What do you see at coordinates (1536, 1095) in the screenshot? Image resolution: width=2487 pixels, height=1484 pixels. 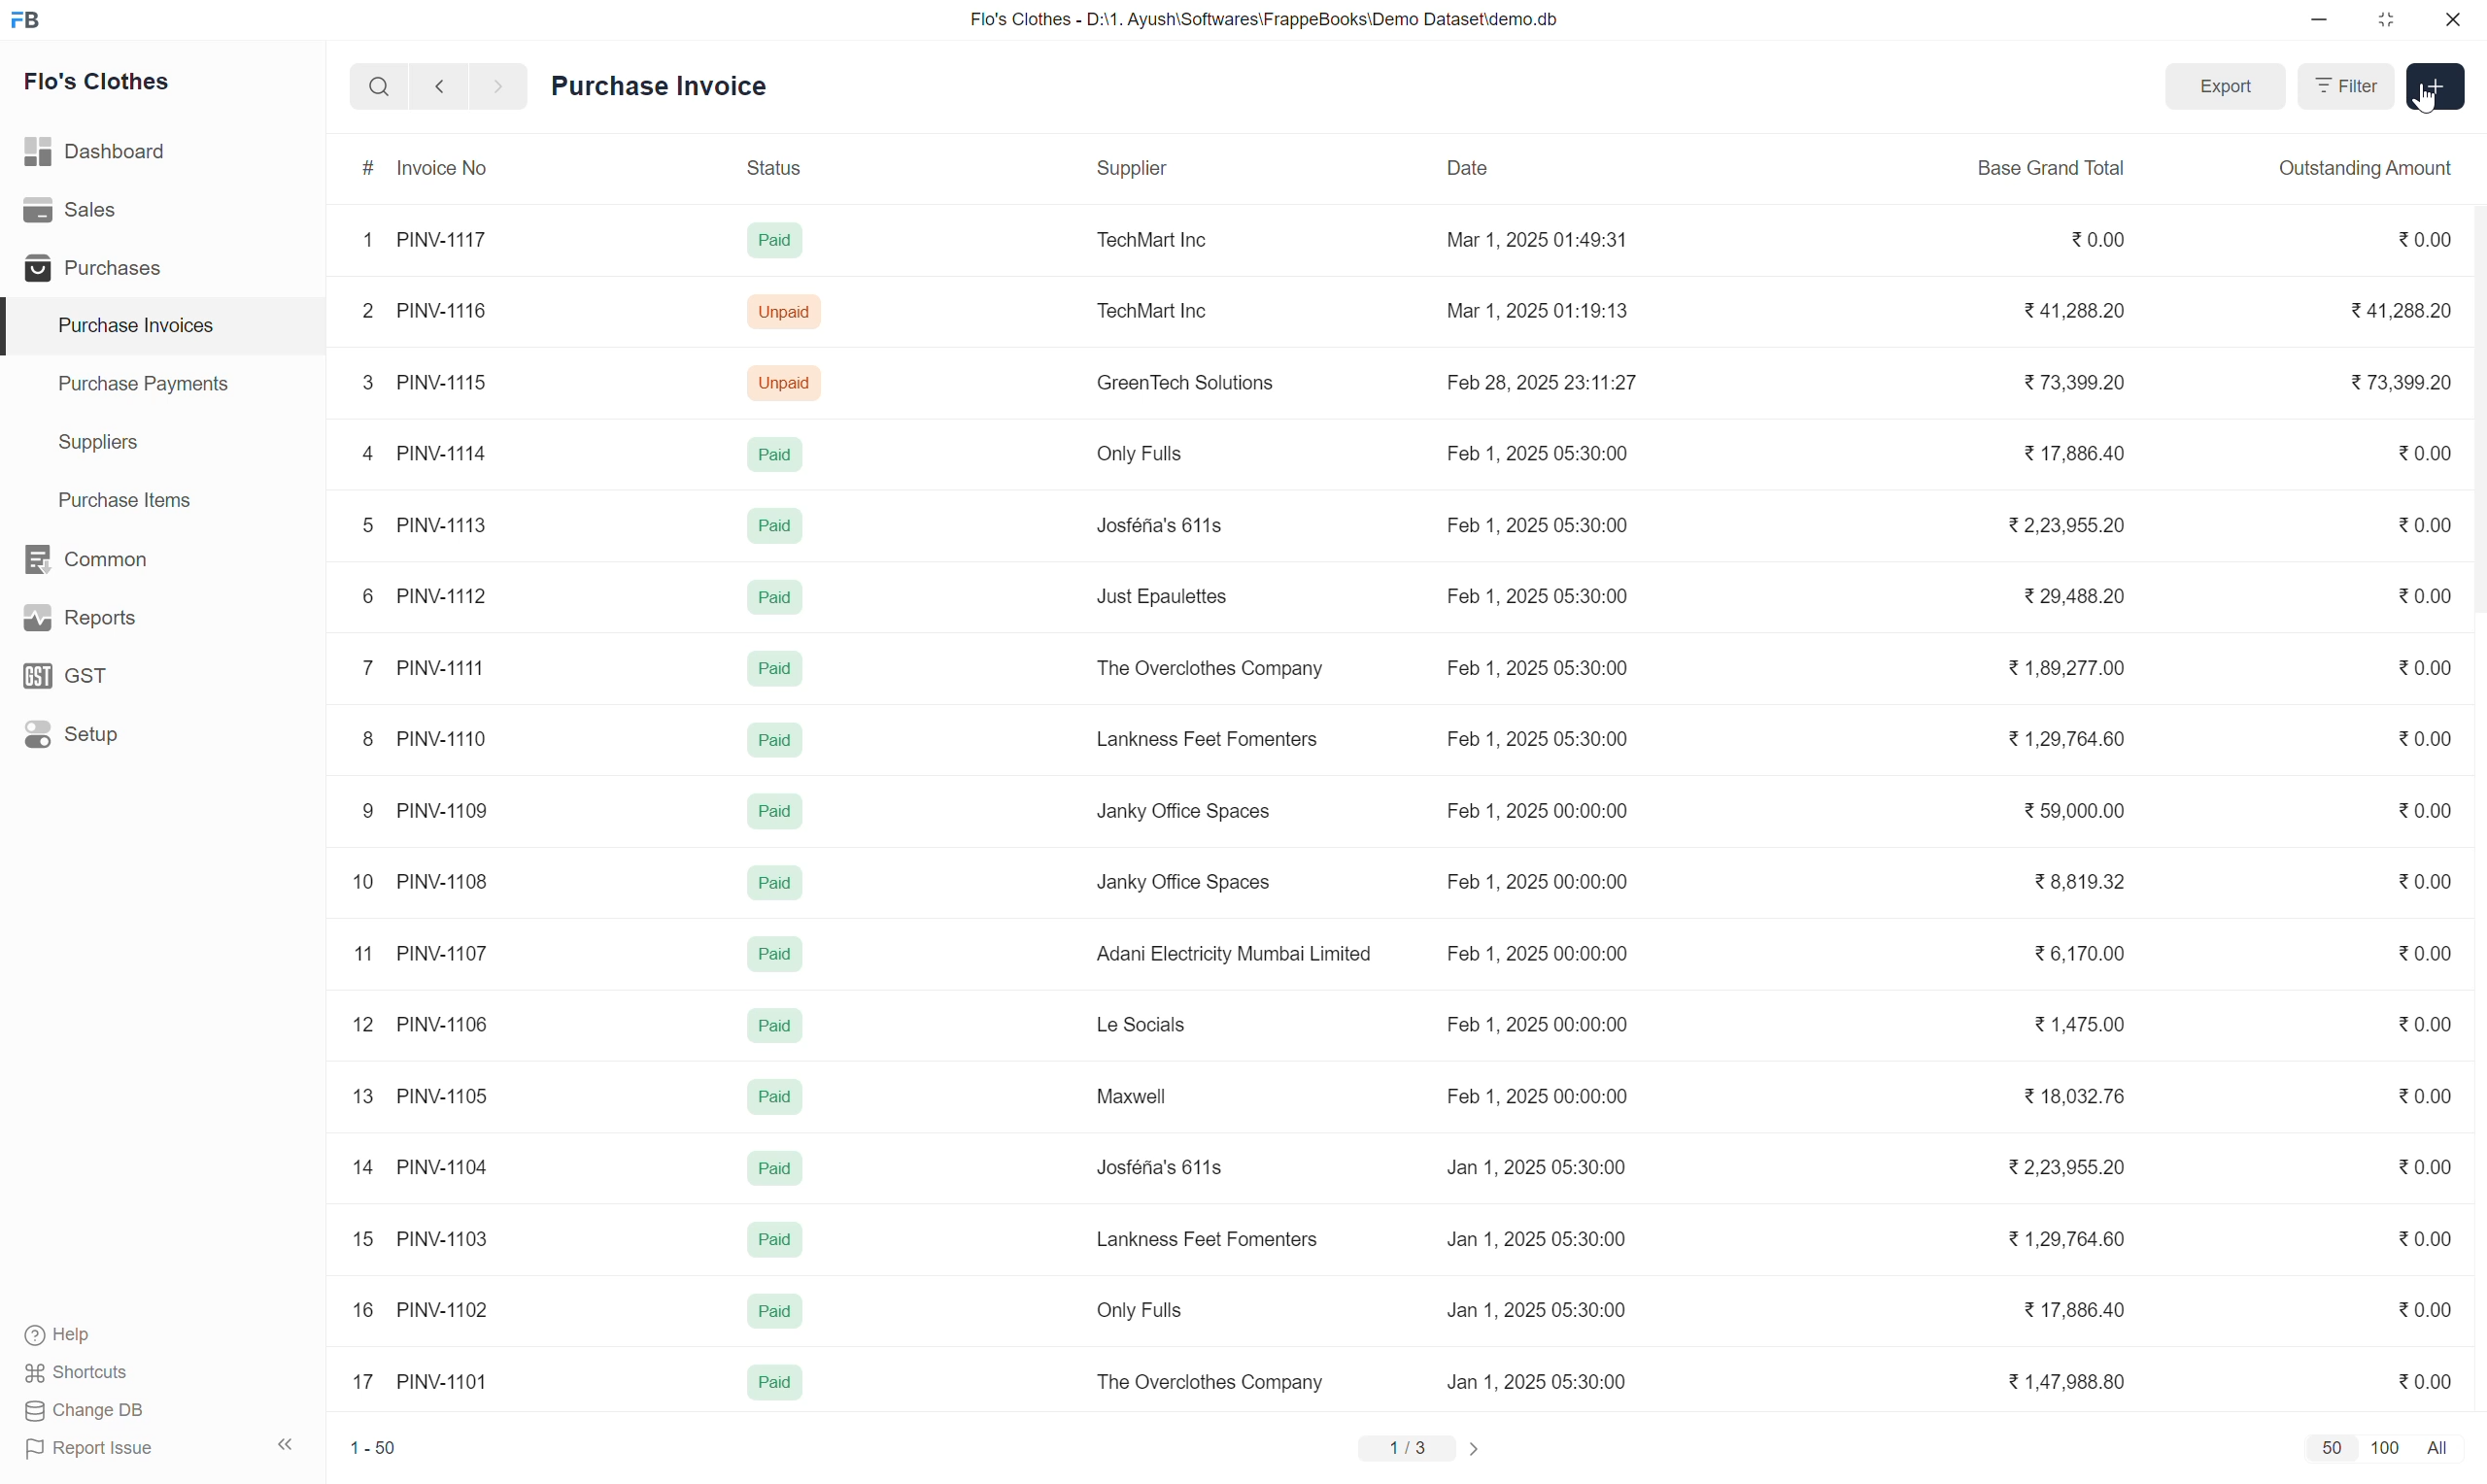 I see `Feb 1, 2025 00:00:00` at bounding box center [1536, 1095].